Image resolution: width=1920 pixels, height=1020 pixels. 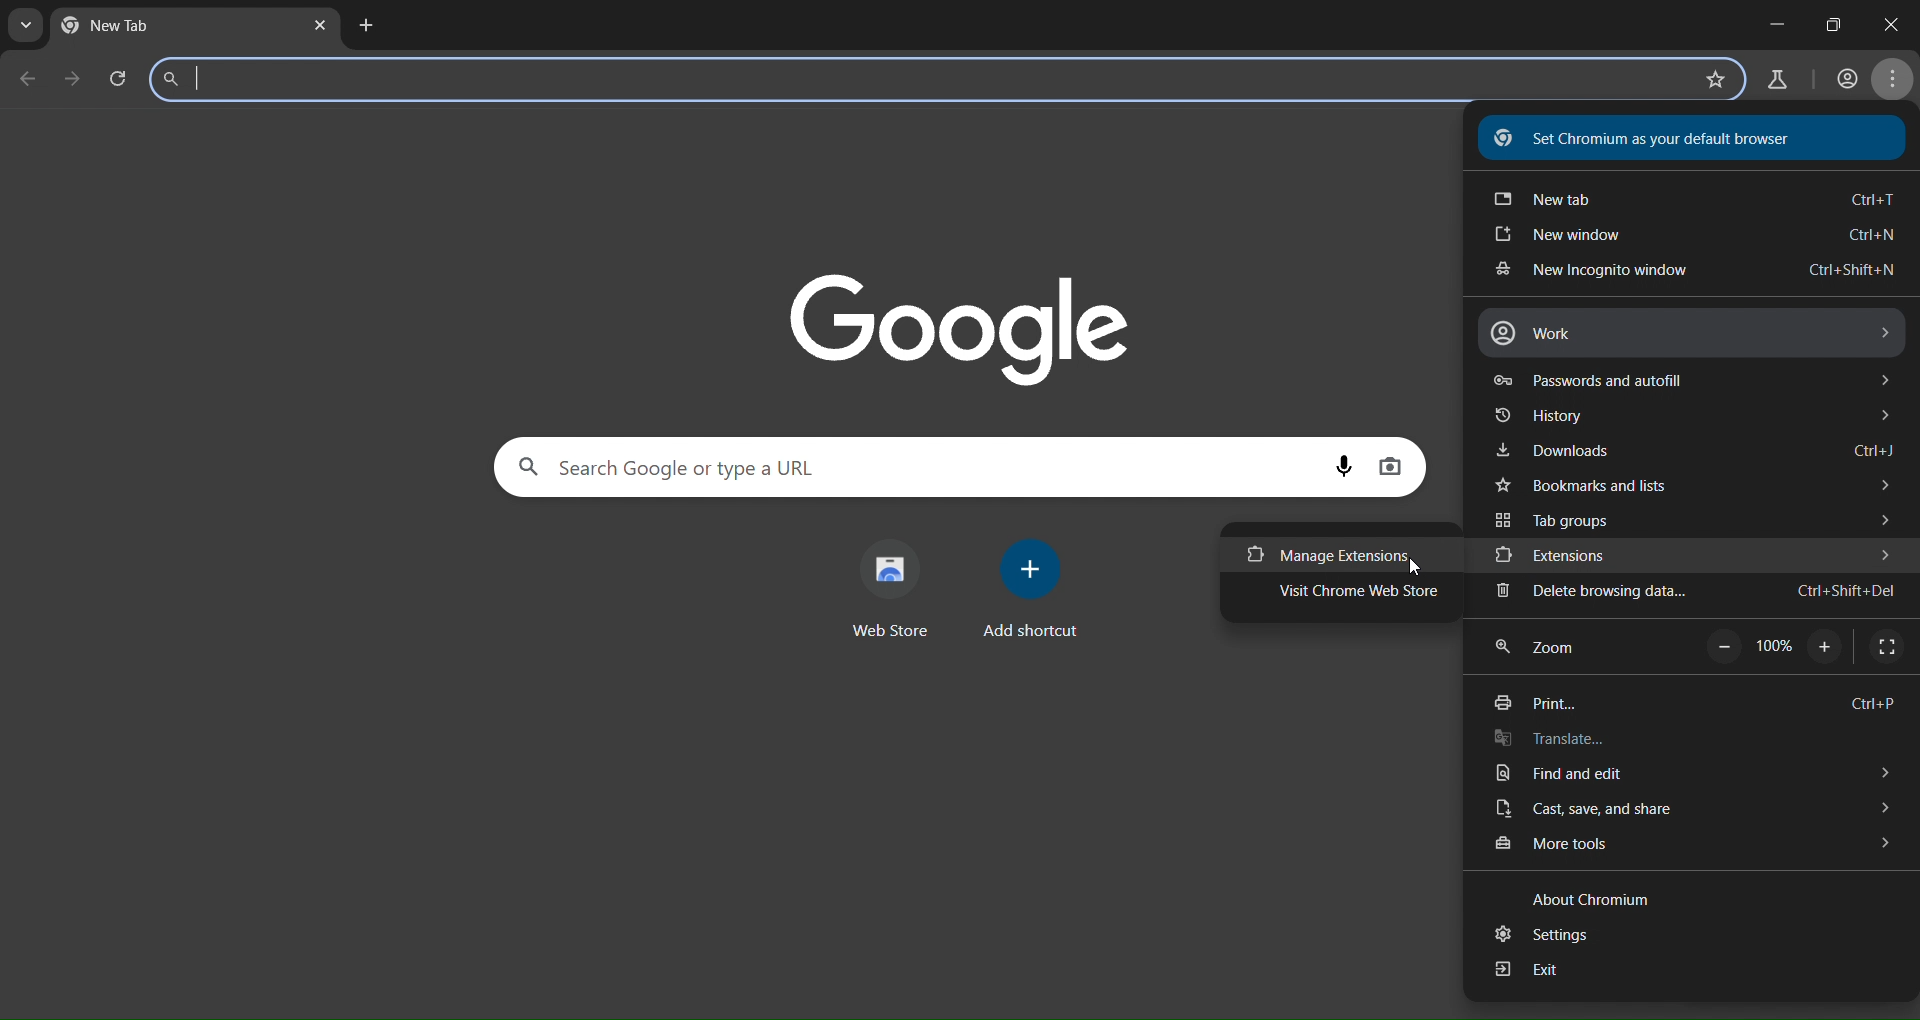 I want to click on close tab, so click(x=320, y=25).